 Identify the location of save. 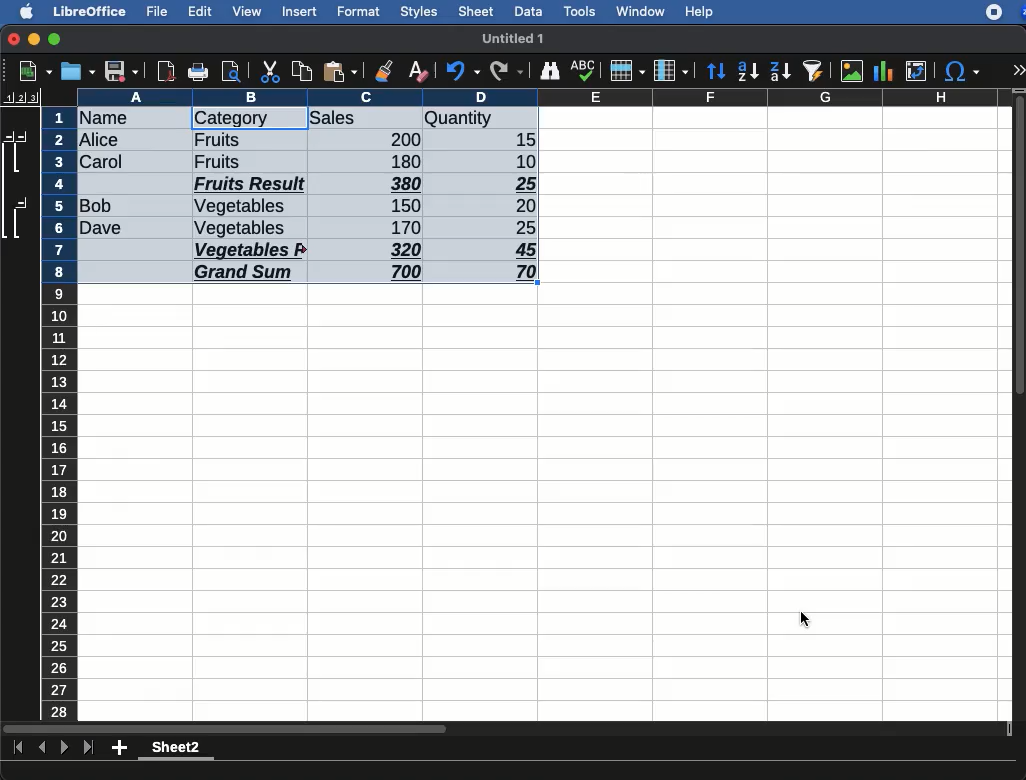
(122, 73).